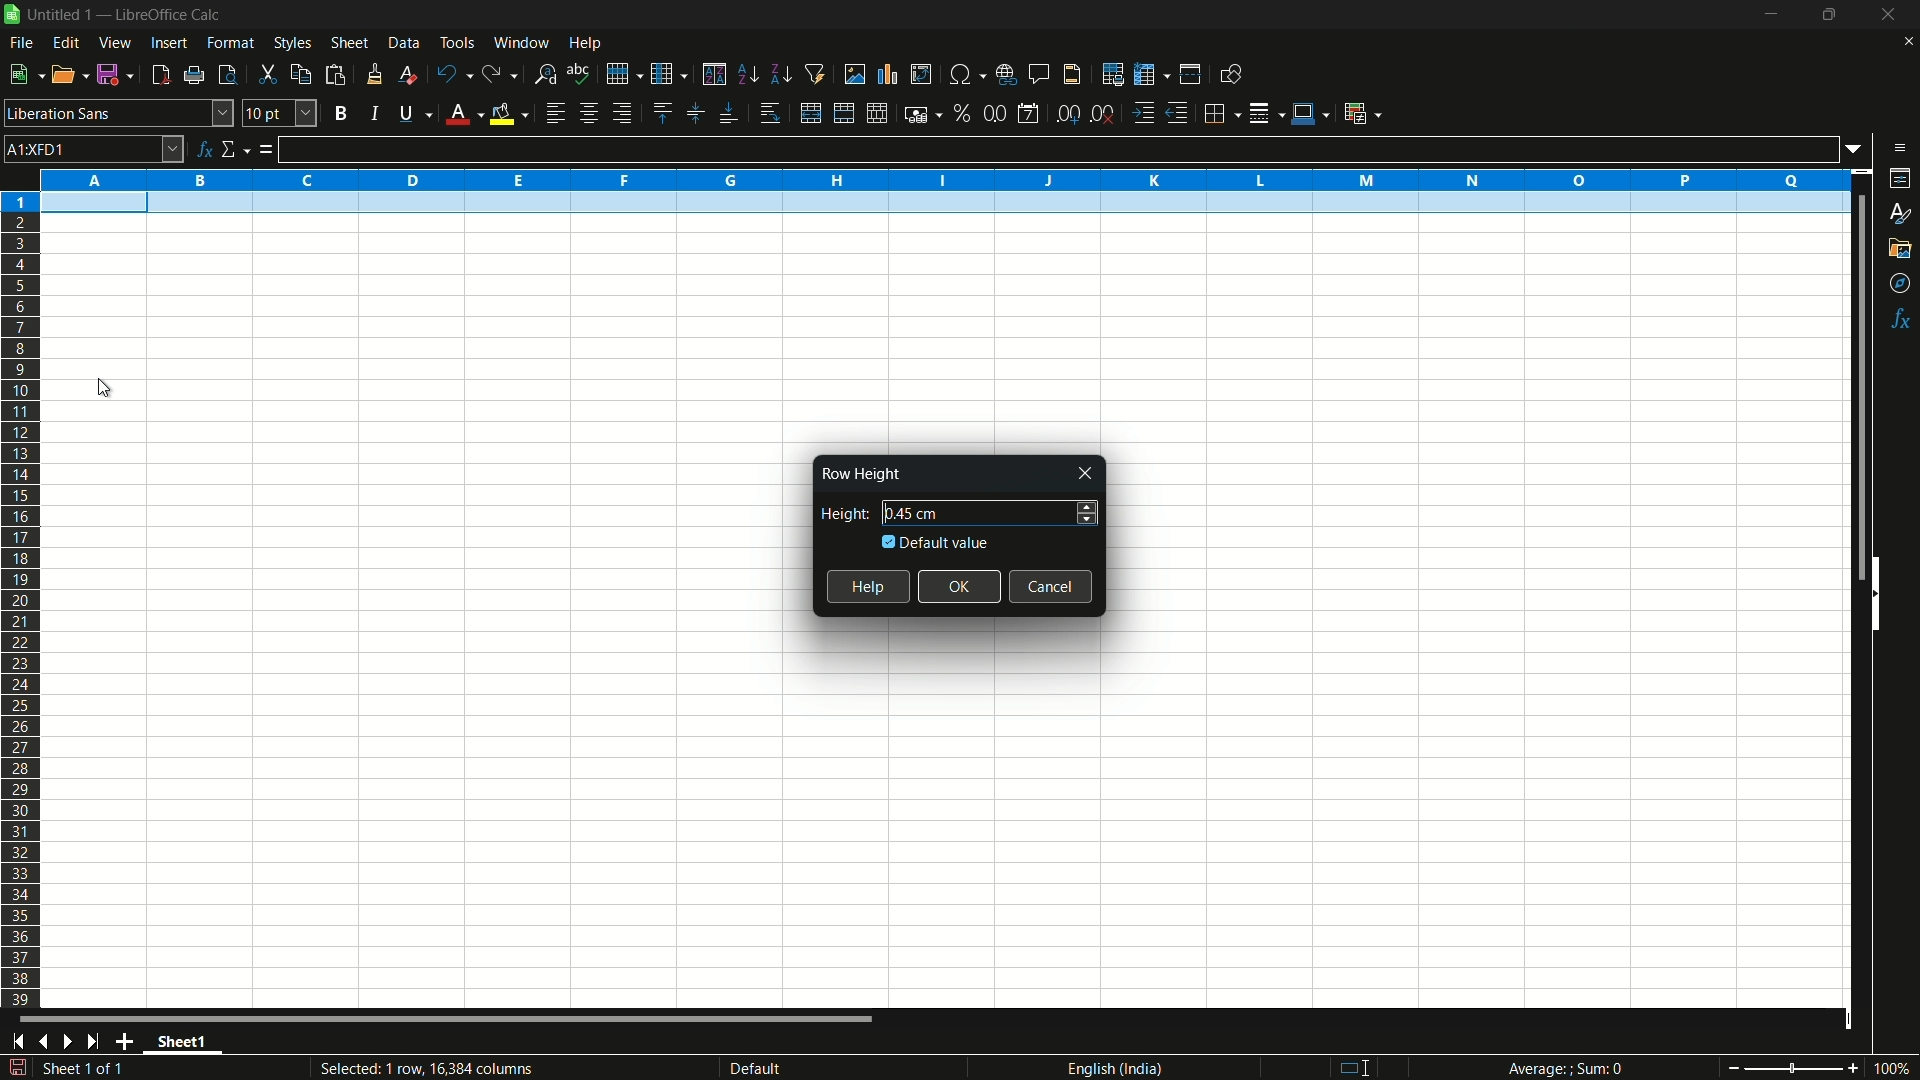 This screenshot has width=1920, height=1080. I want to click on print area, so click(1113, 74).